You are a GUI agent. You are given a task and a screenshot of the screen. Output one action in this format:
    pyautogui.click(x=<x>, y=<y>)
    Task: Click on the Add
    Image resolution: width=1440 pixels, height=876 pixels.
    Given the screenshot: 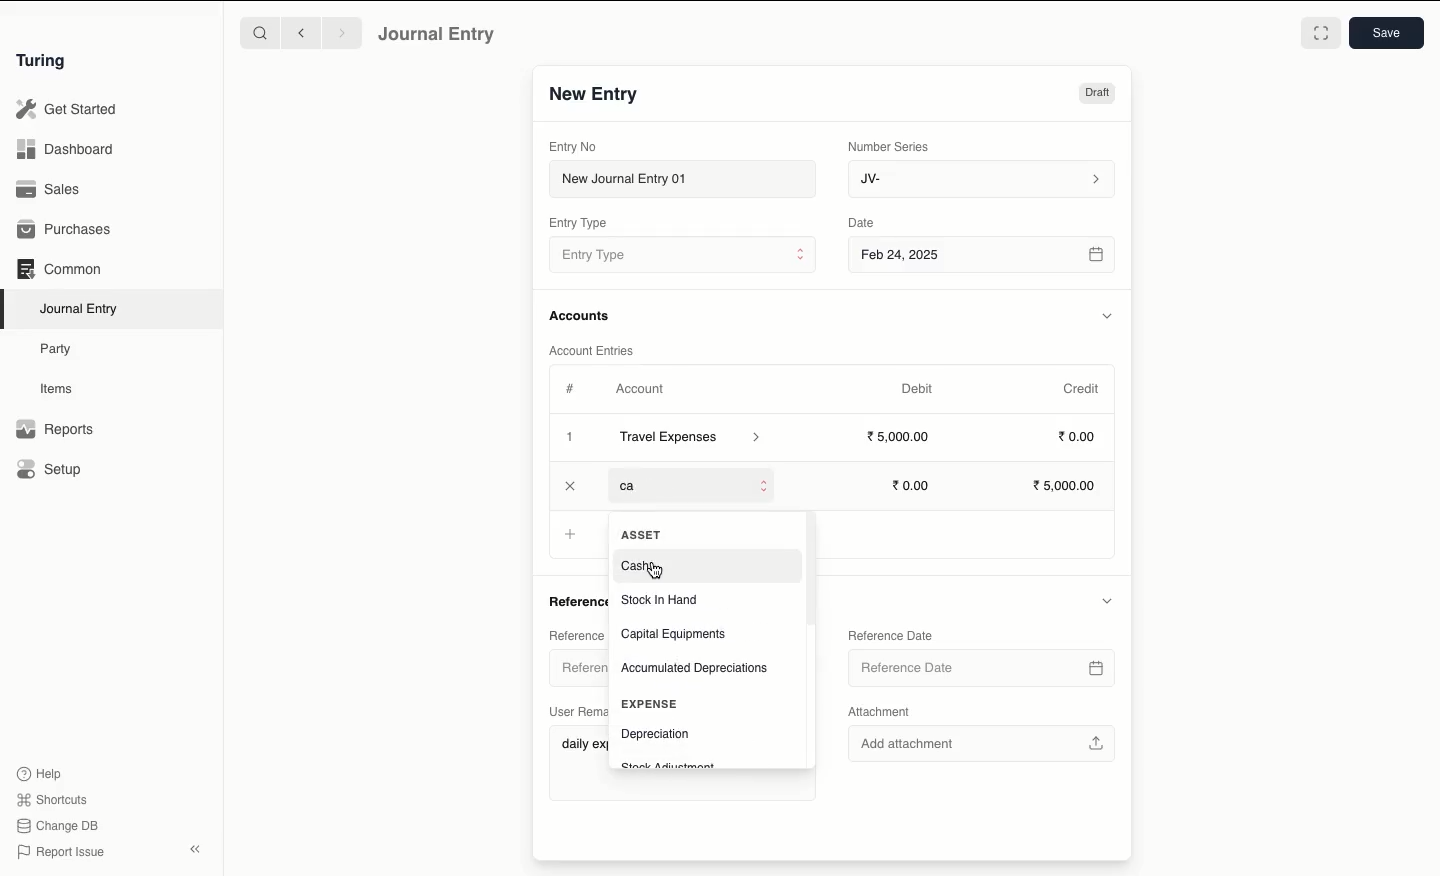 What is the action you would take?
    pyautogui.click(x=569, y=483)
    